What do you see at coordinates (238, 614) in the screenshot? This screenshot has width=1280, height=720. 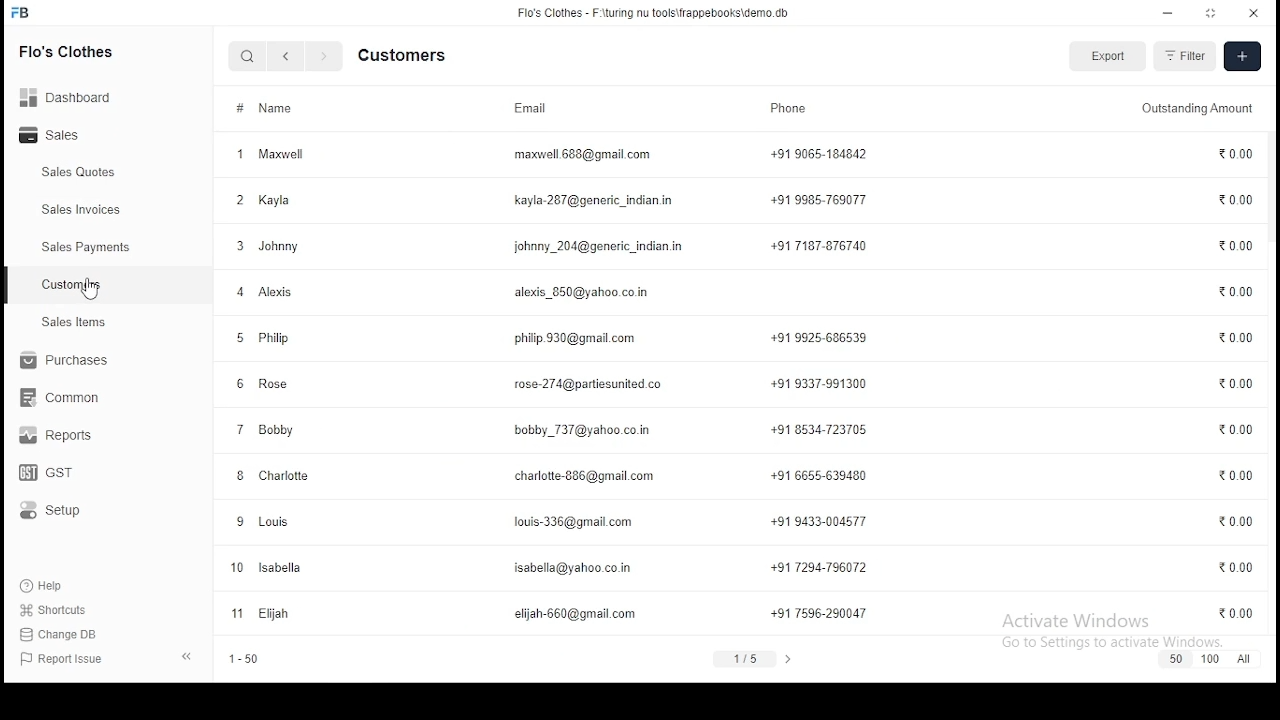 I see `11` at bounding box center [238, 614].